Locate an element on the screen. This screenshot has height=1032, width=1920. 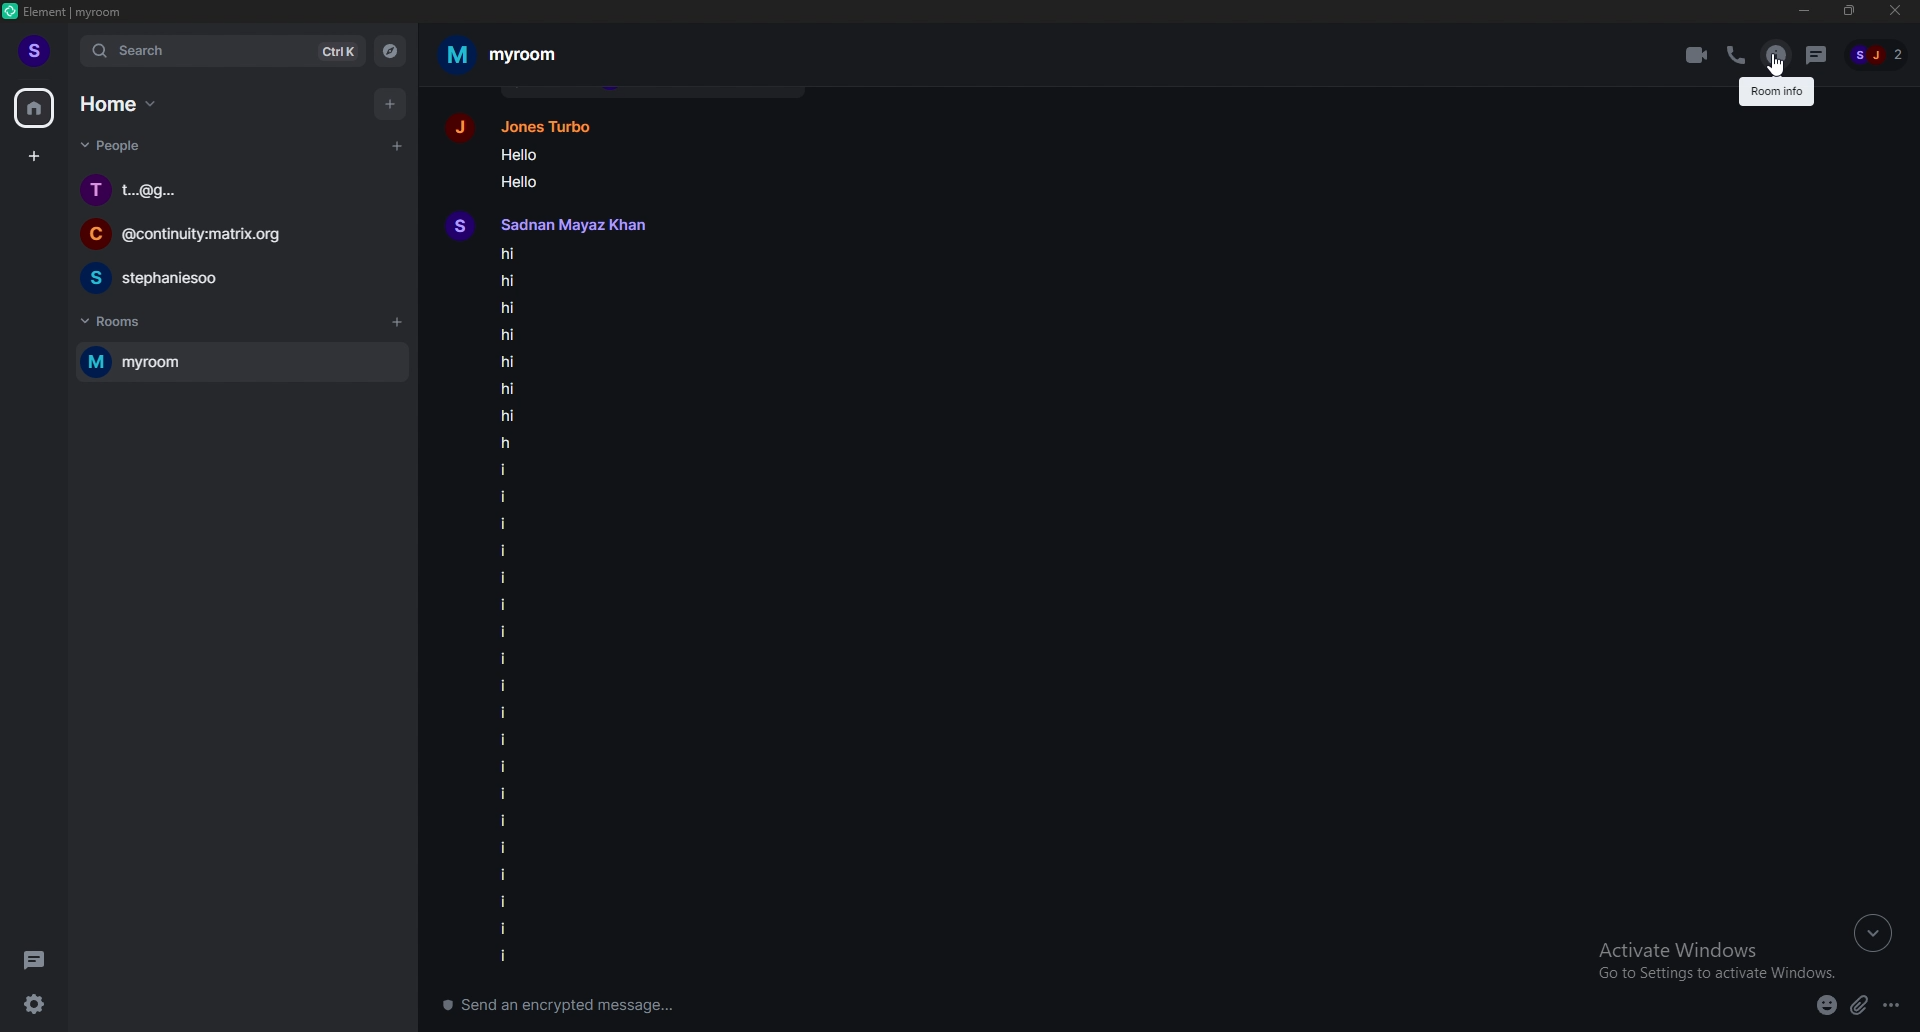
minimize is located at coordinates (1803, 10).